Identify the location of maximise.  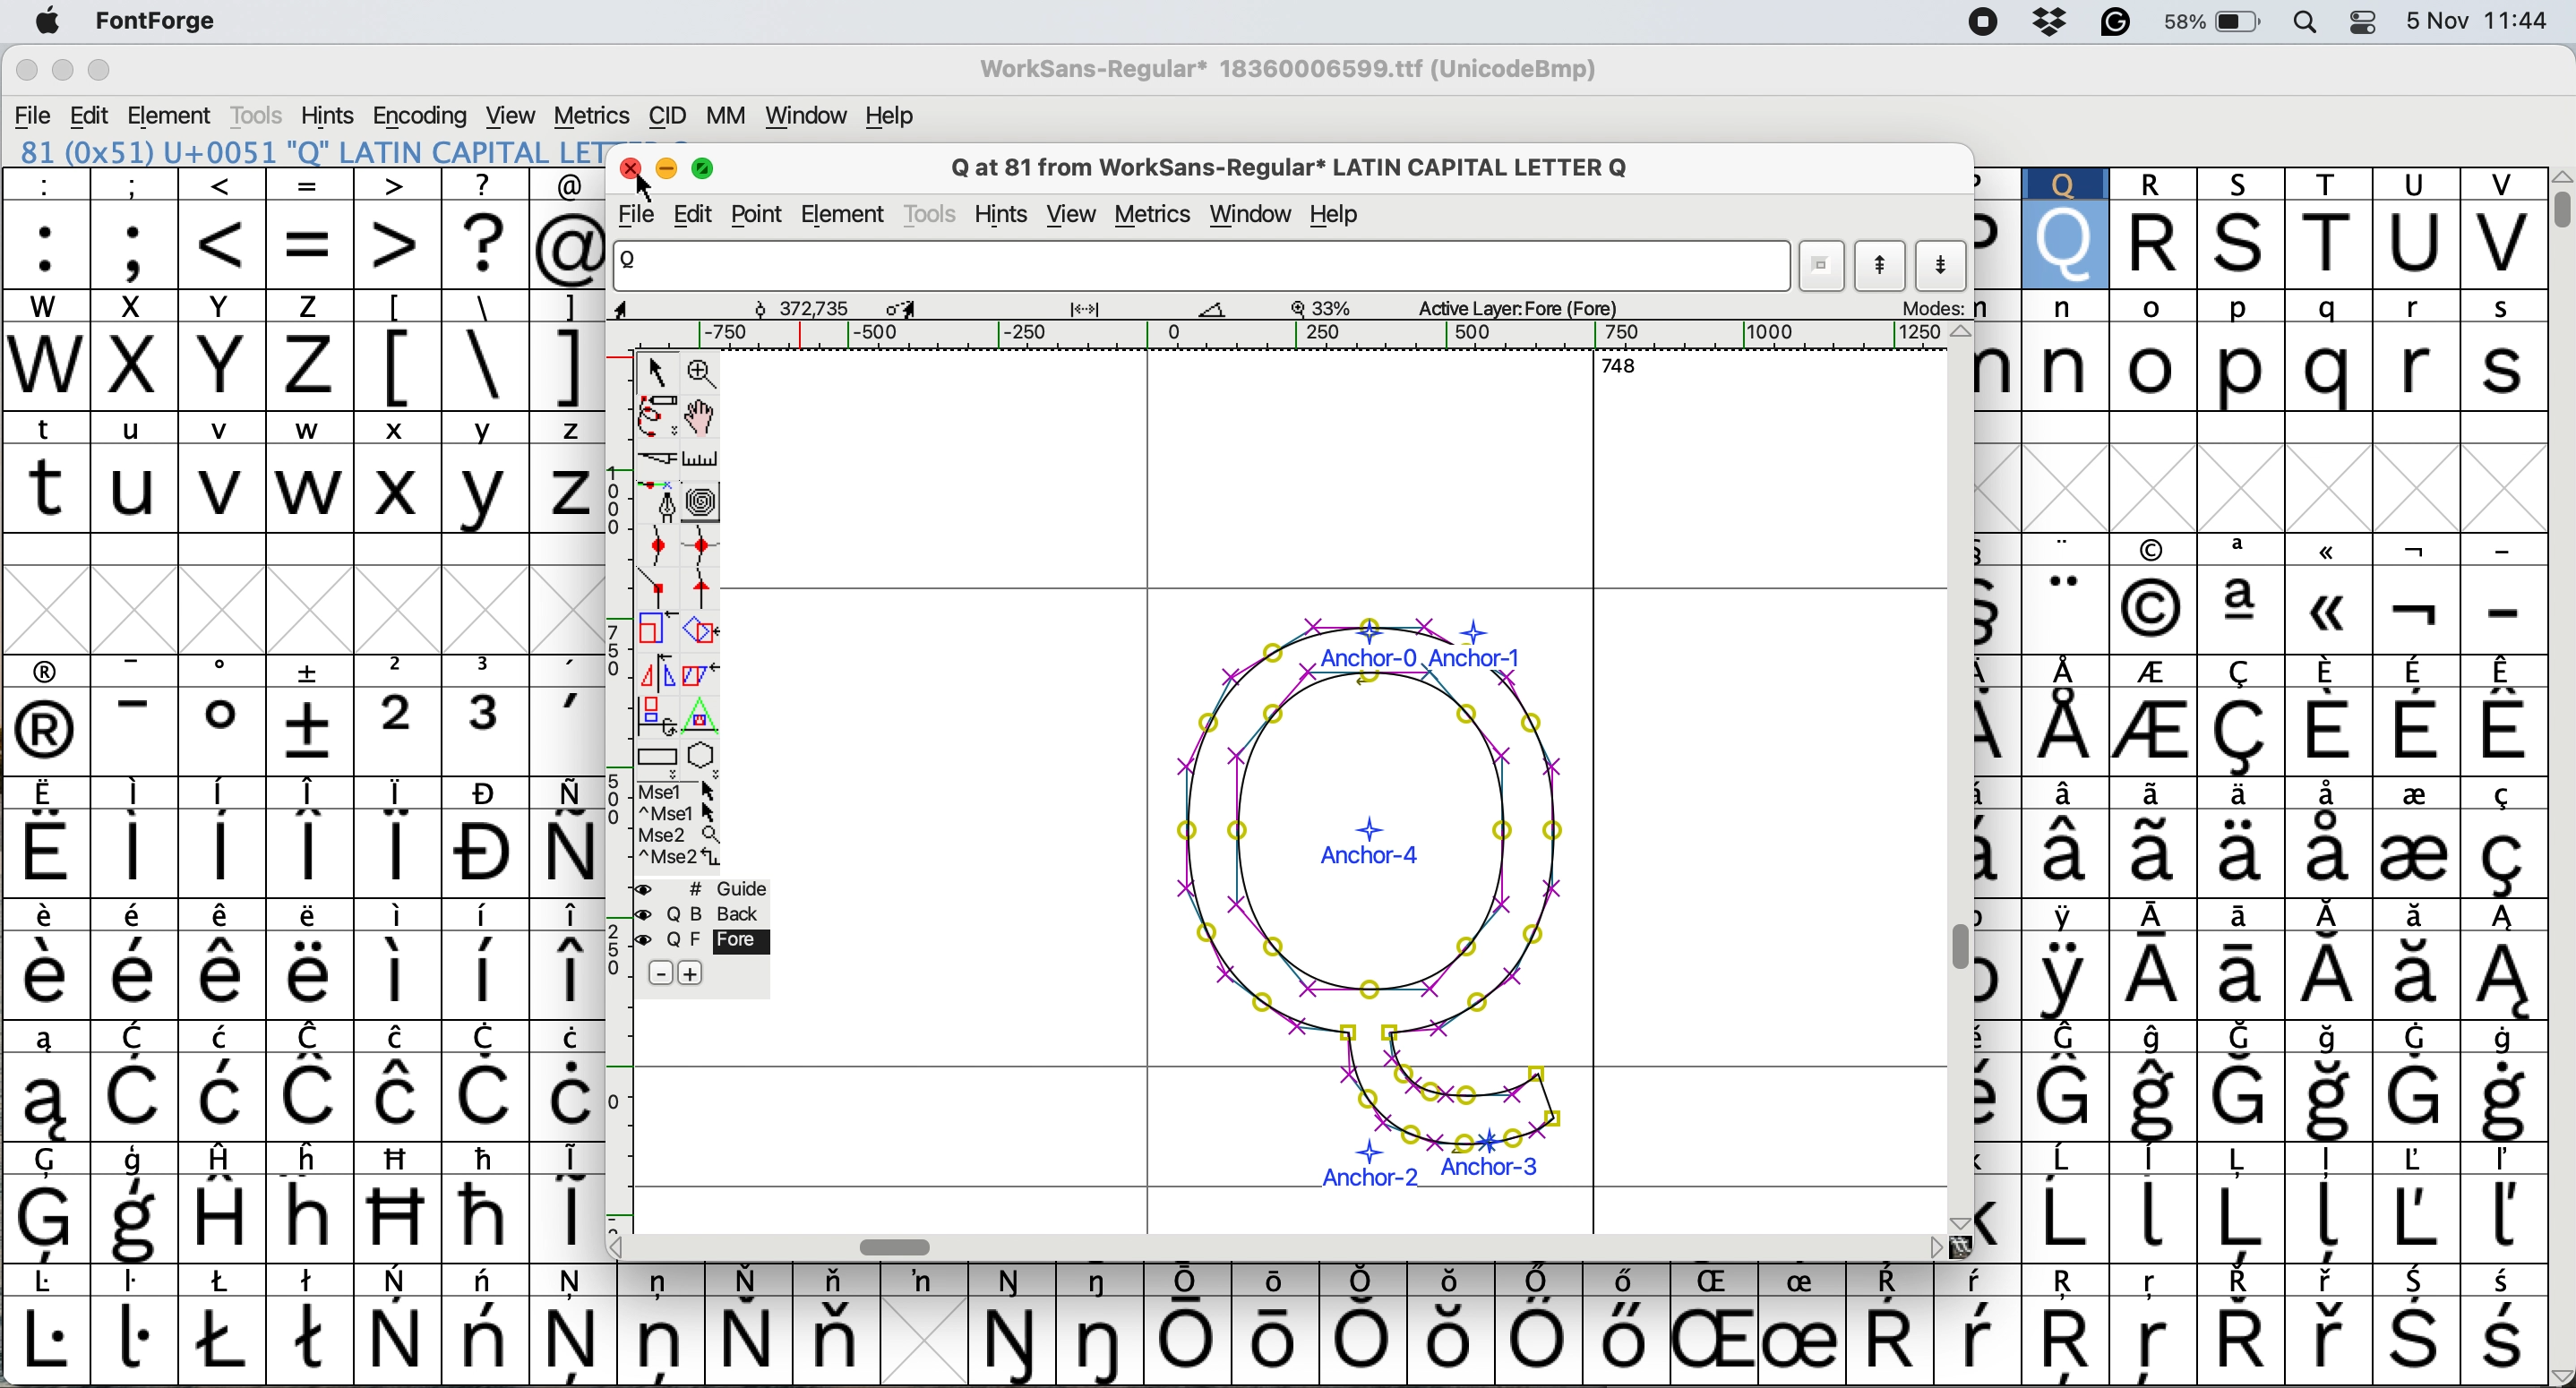
(100, 69).